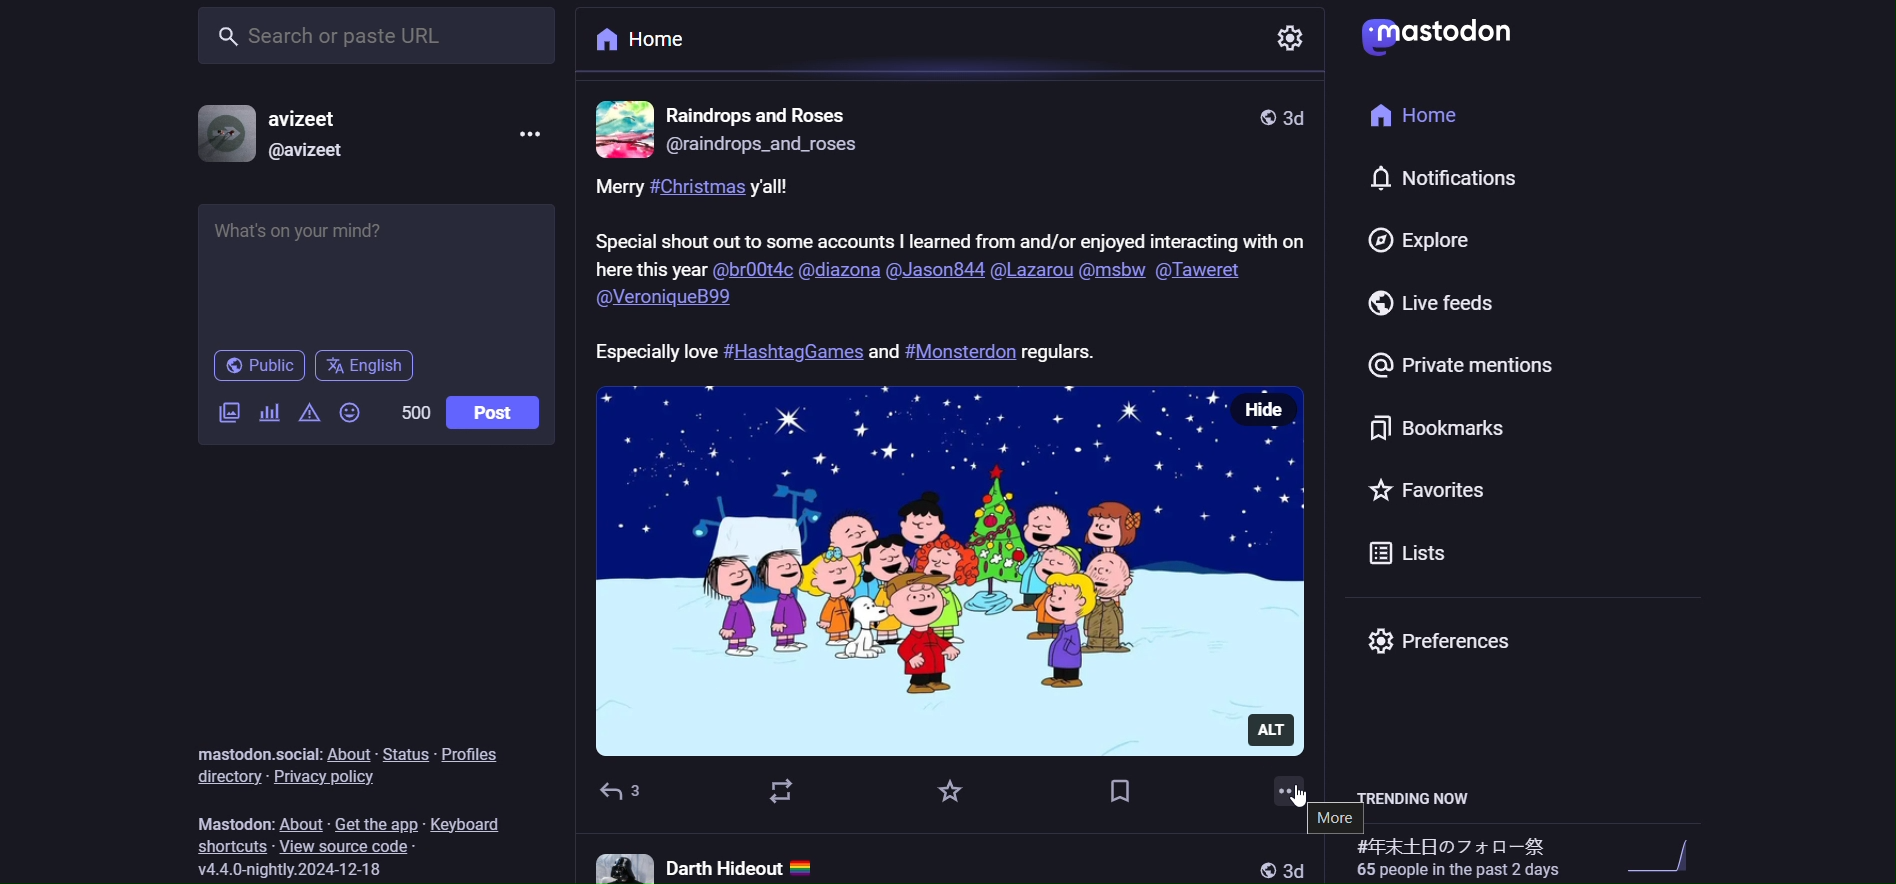 The width and height of the screenshot is (1896, 884). What do you see at coordinates (400, 753) in the screenshot?
I see `status` at bounding box center [400, 753].